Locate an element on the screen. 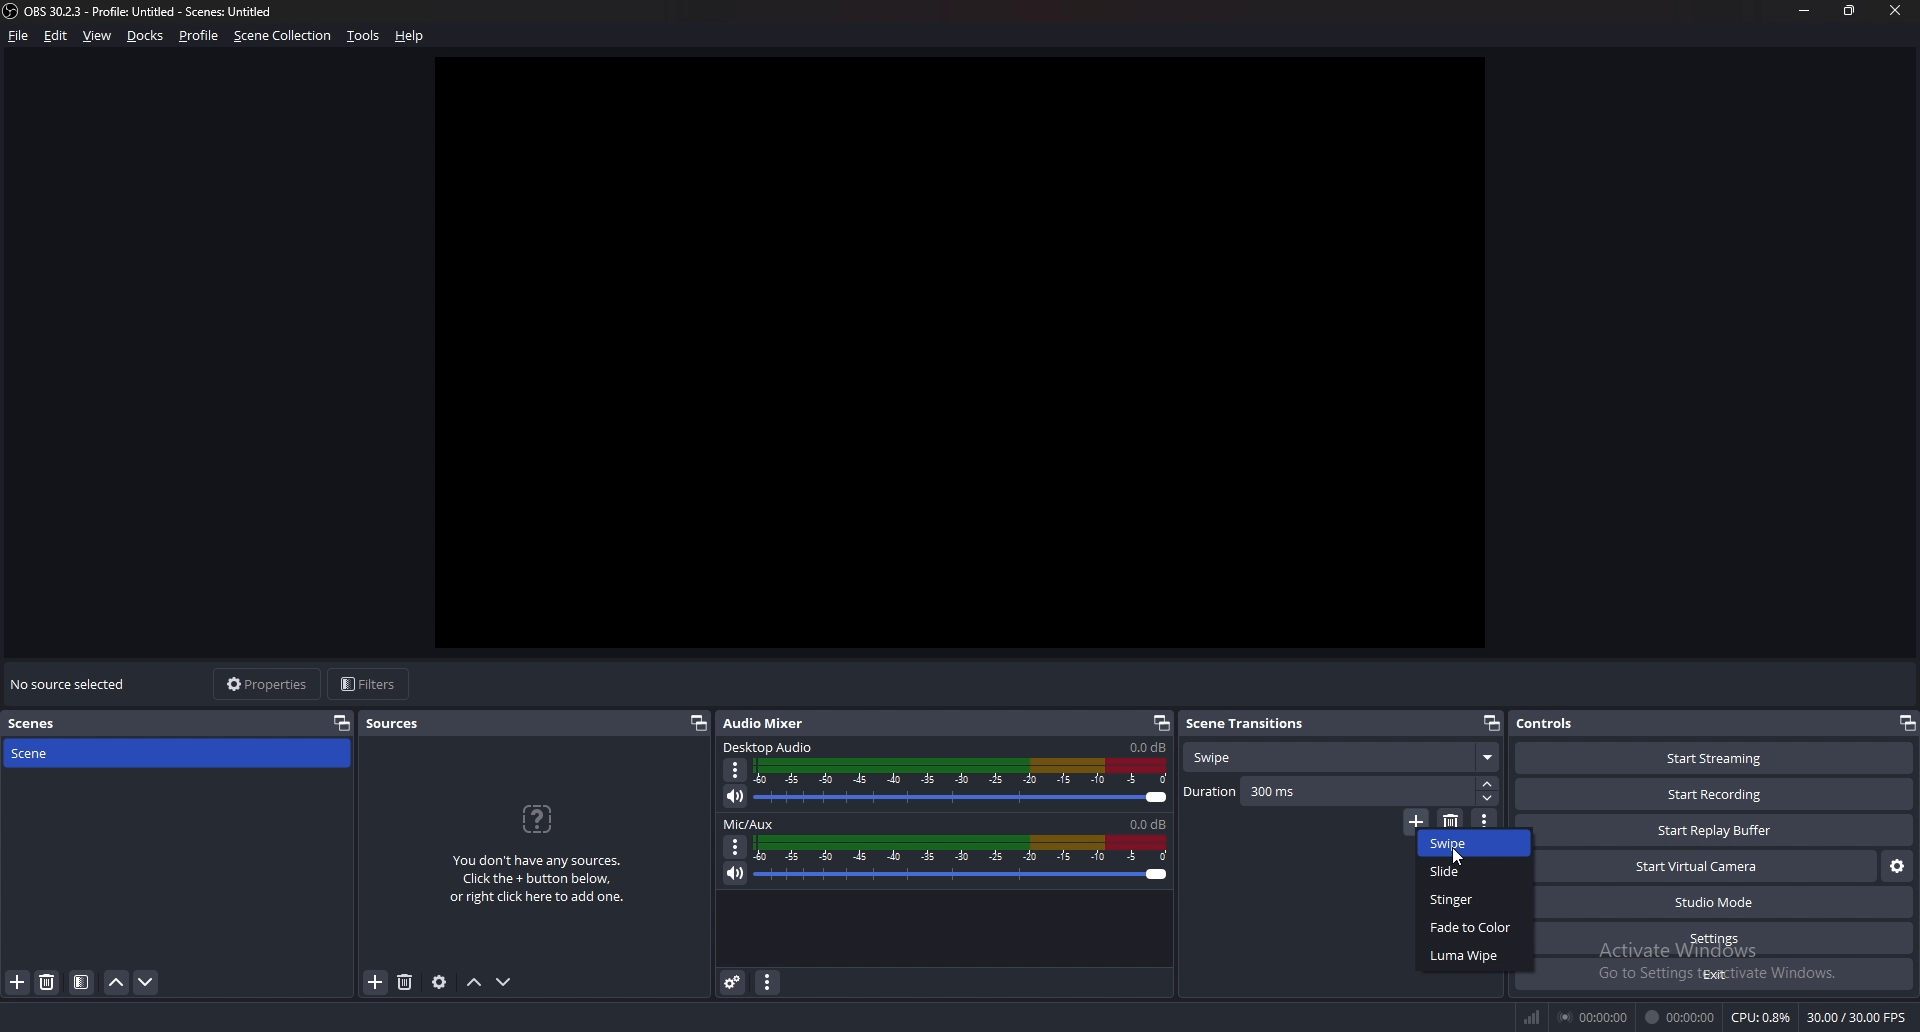 This screenshot has width=1920, height=1032. start play buffer is located at coordinates (1724, 830).